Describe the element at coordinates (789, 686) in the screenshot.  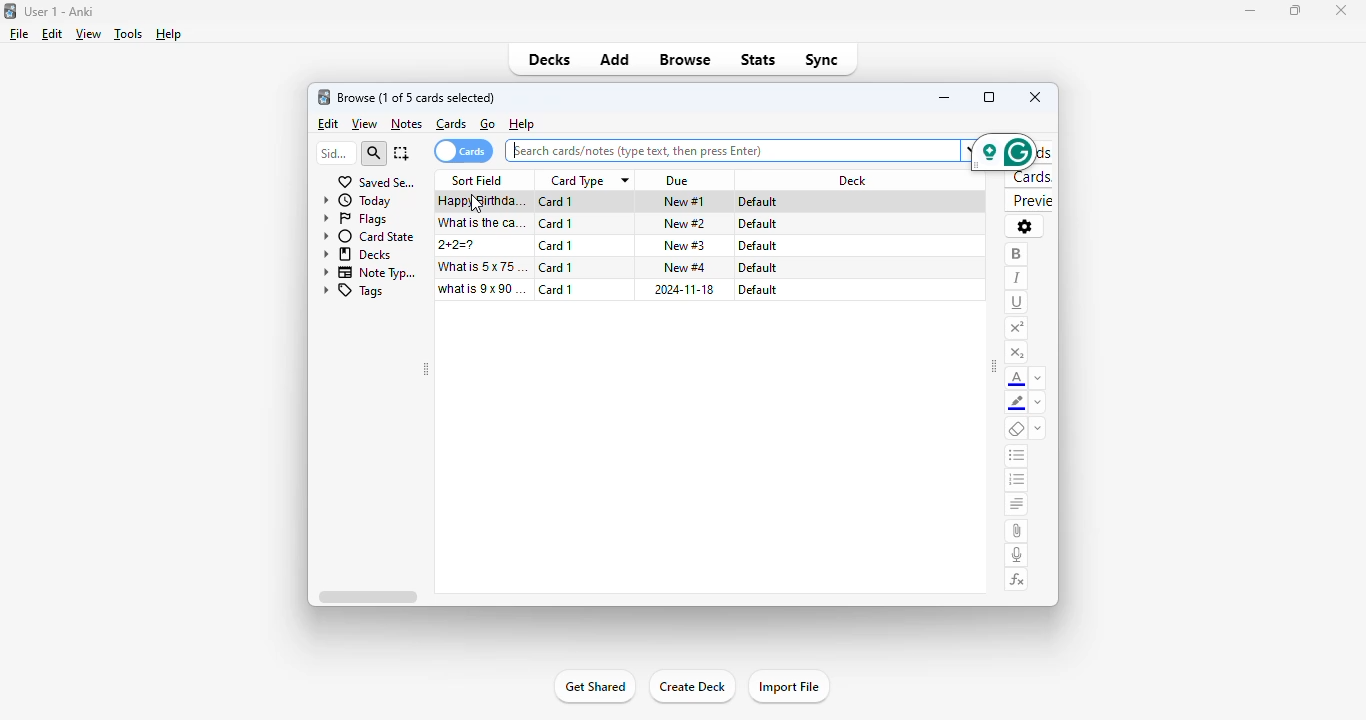
I see `import file` at that location.